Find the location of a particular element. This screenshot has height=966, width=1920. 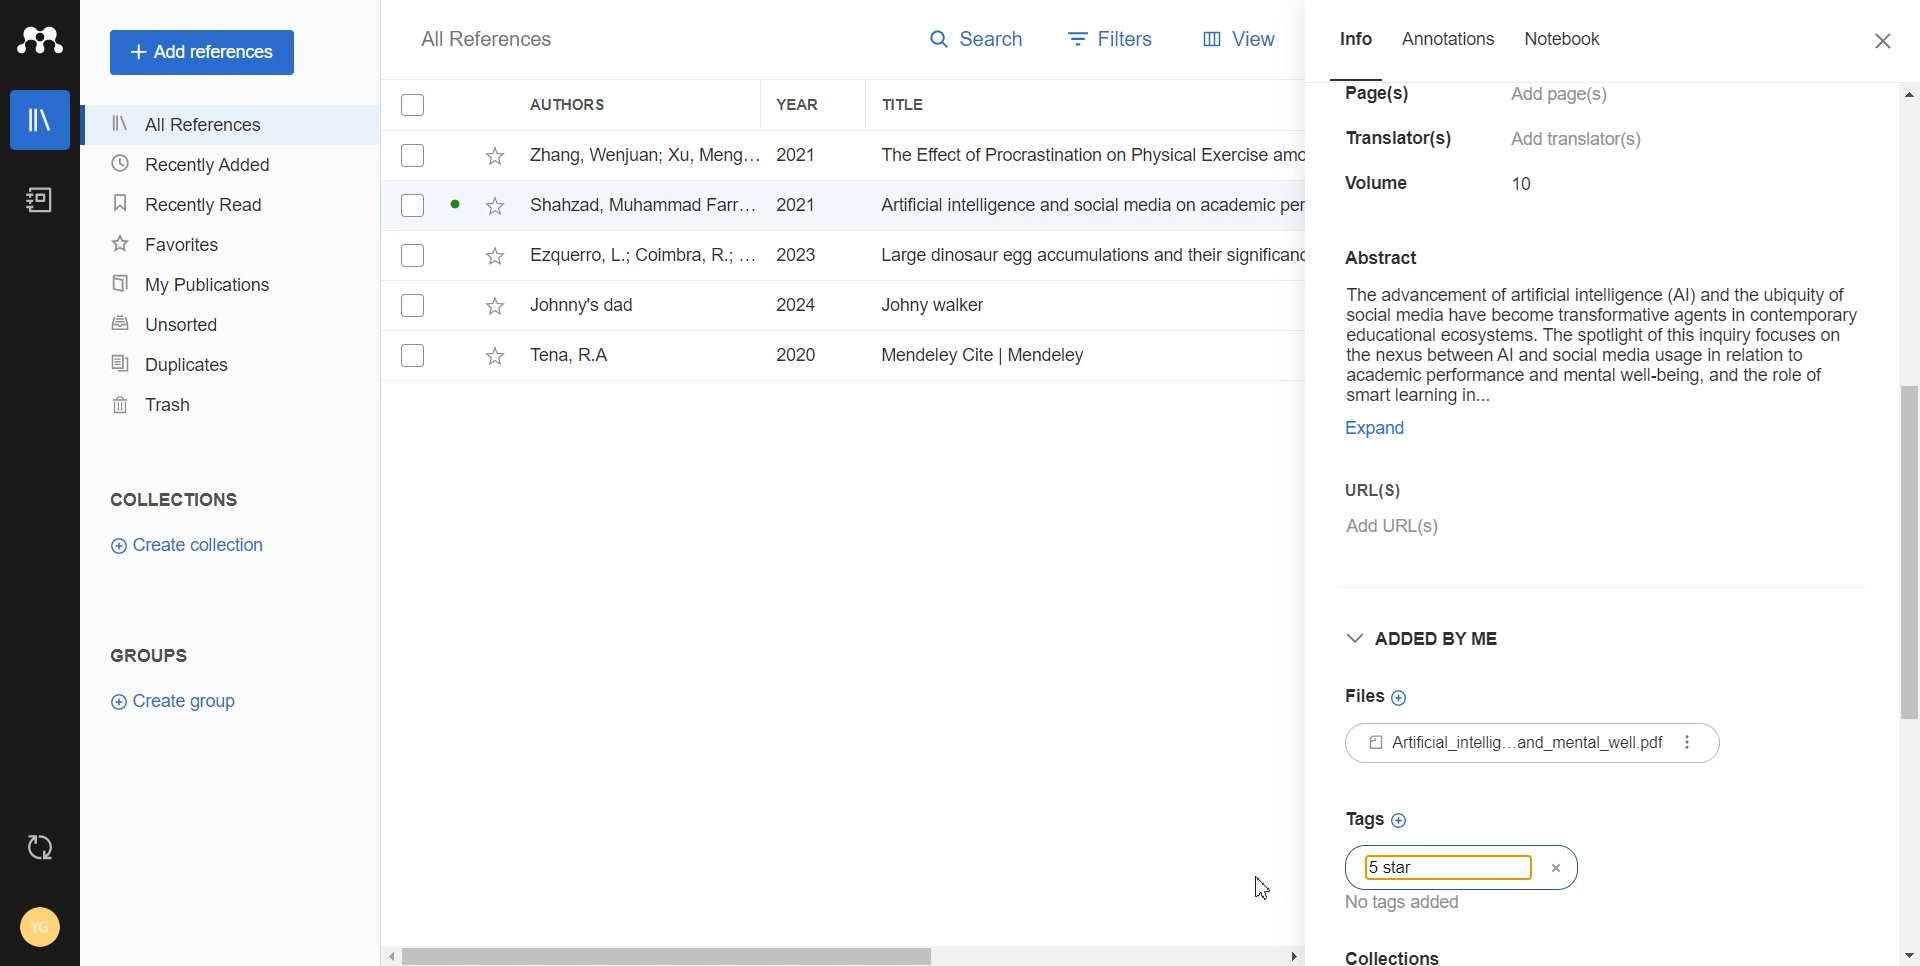

All References is located at coordinates (488, 39).